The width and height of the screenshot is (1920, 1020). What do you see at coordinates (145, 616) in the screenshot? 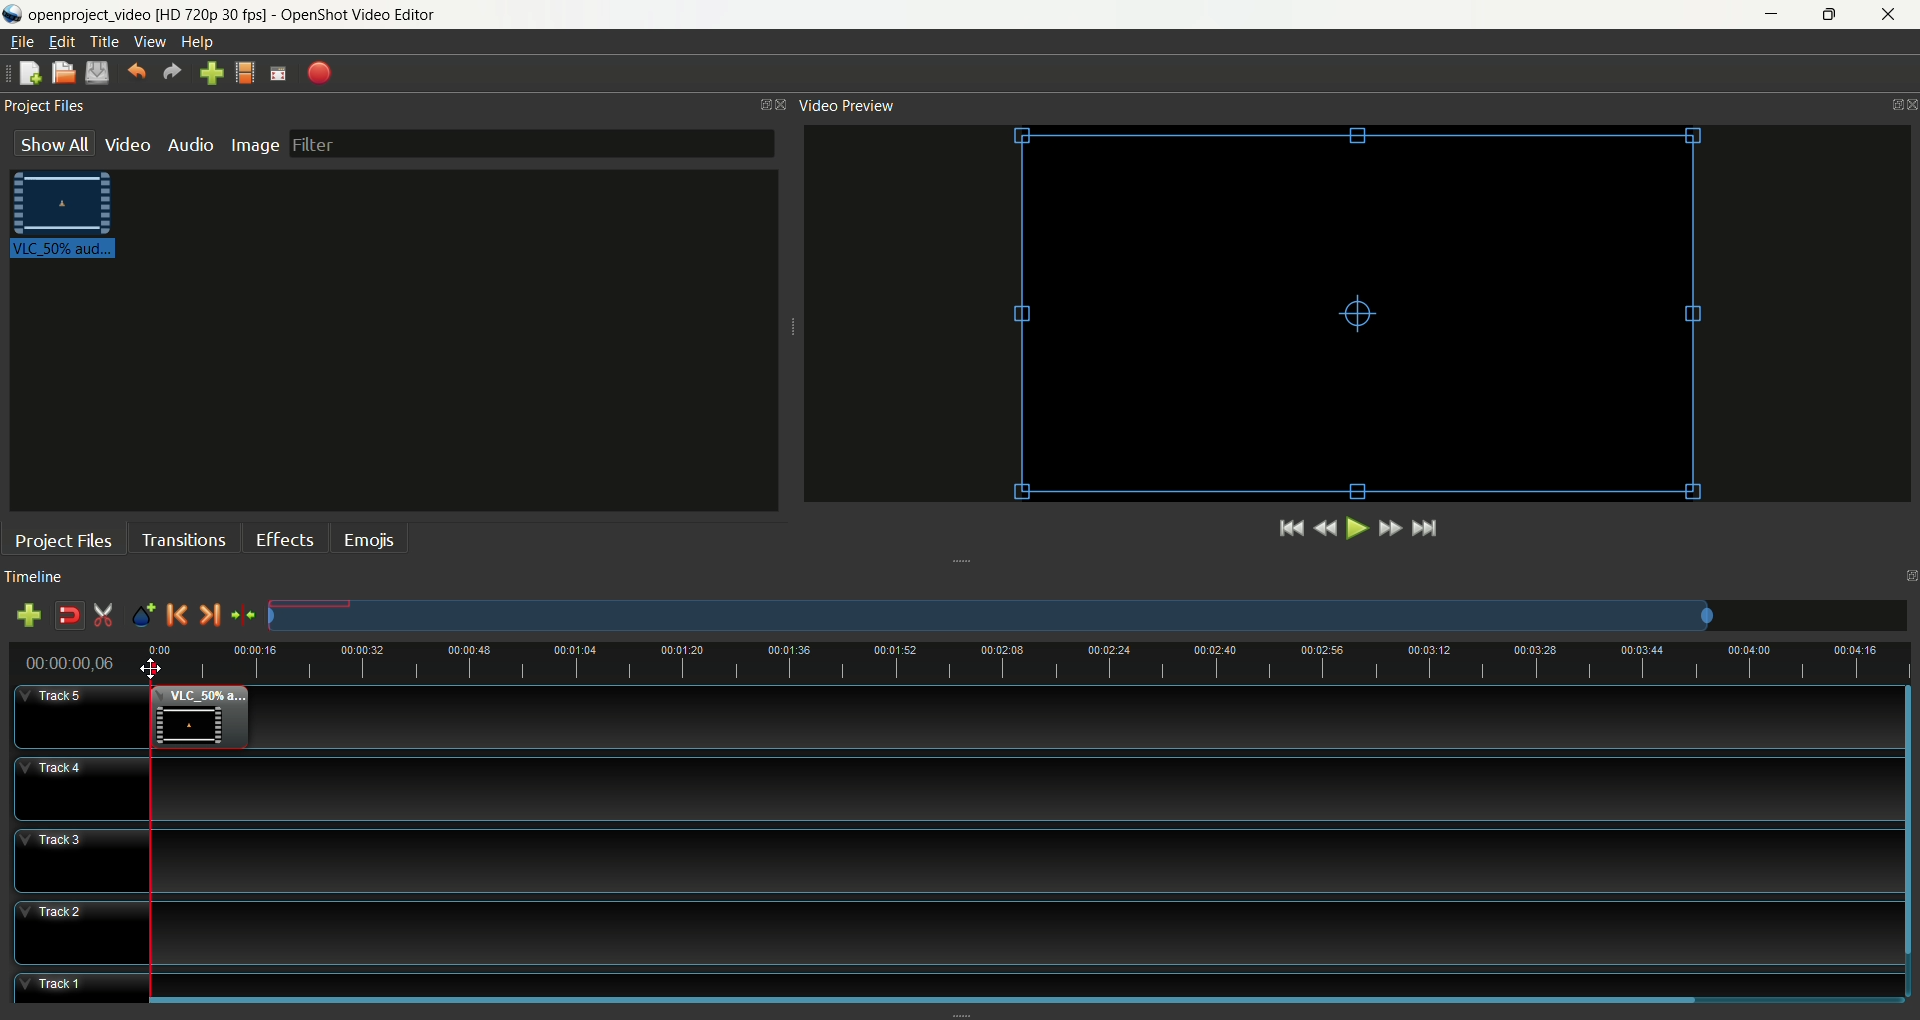
I see `add marker` at bounding box center [145, 616].